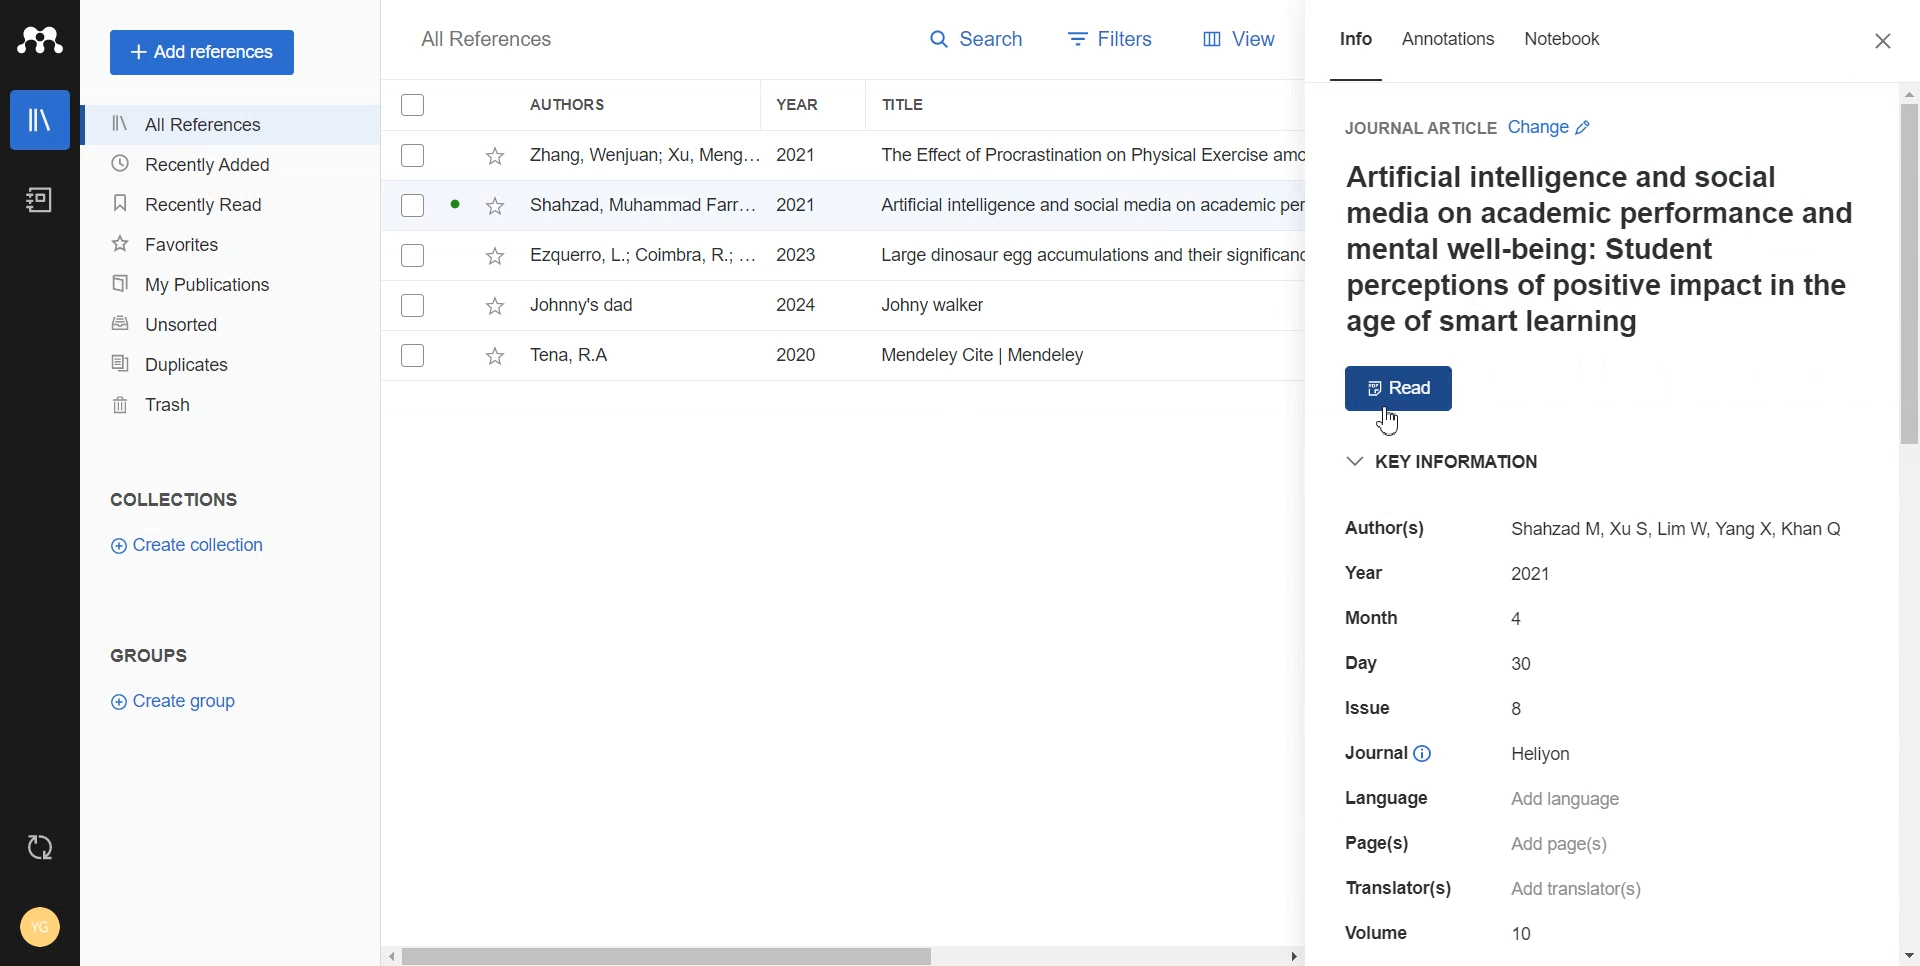 This screenshot has width=1920, height=966. I want to click on Checklist, so click(413, 104).